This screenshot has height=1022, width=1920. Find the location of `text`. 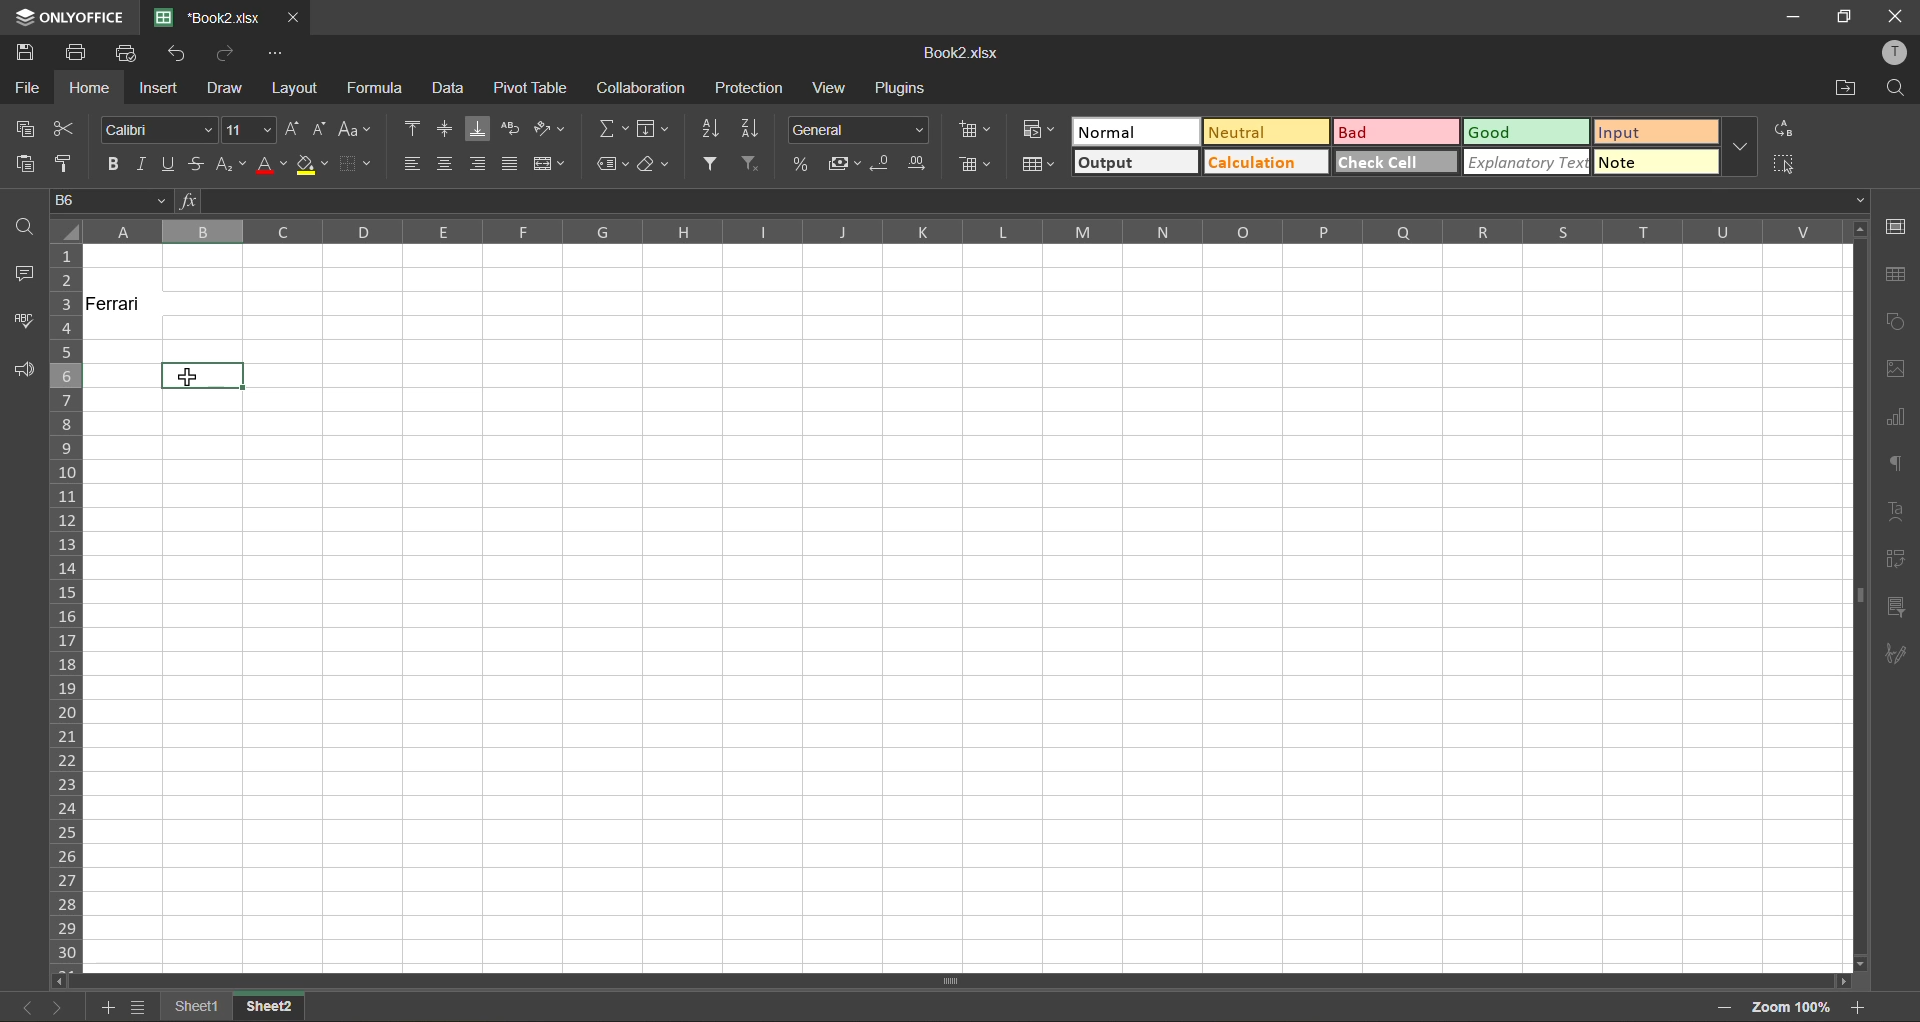

text is located at coordinates (1900, 510).